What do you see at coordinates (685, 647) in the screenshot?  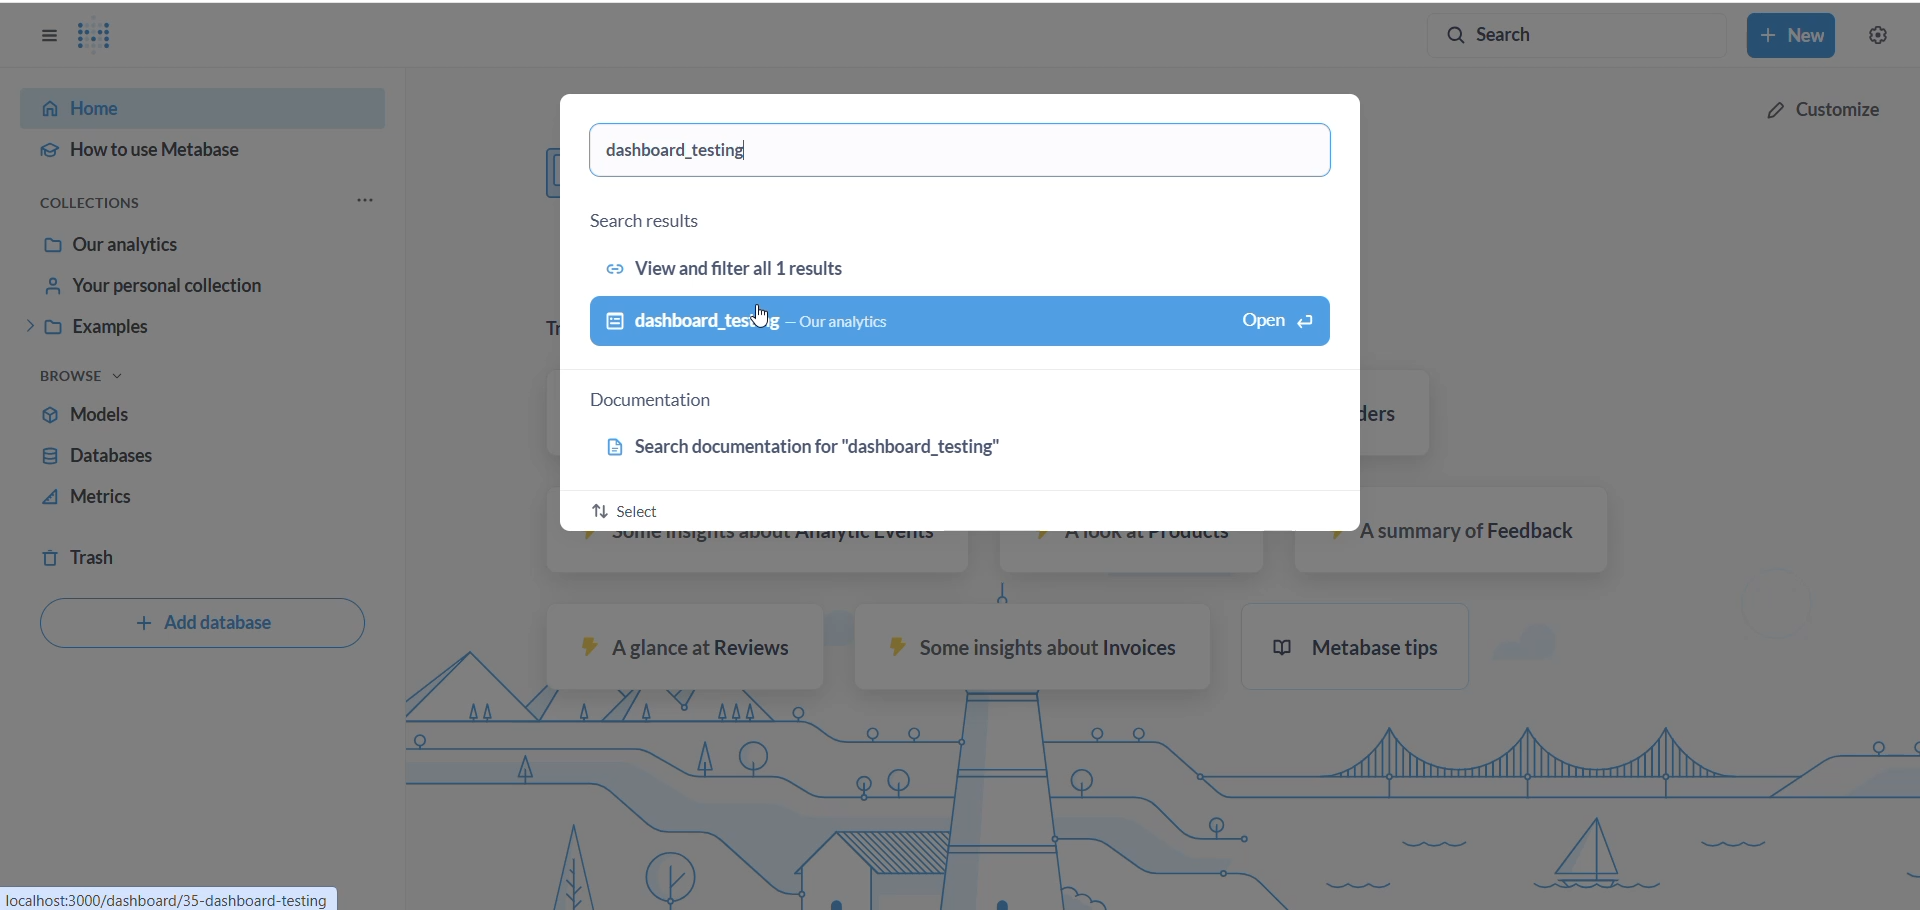 I see `A glance at reviews sample` at bounding box center [685, 647].